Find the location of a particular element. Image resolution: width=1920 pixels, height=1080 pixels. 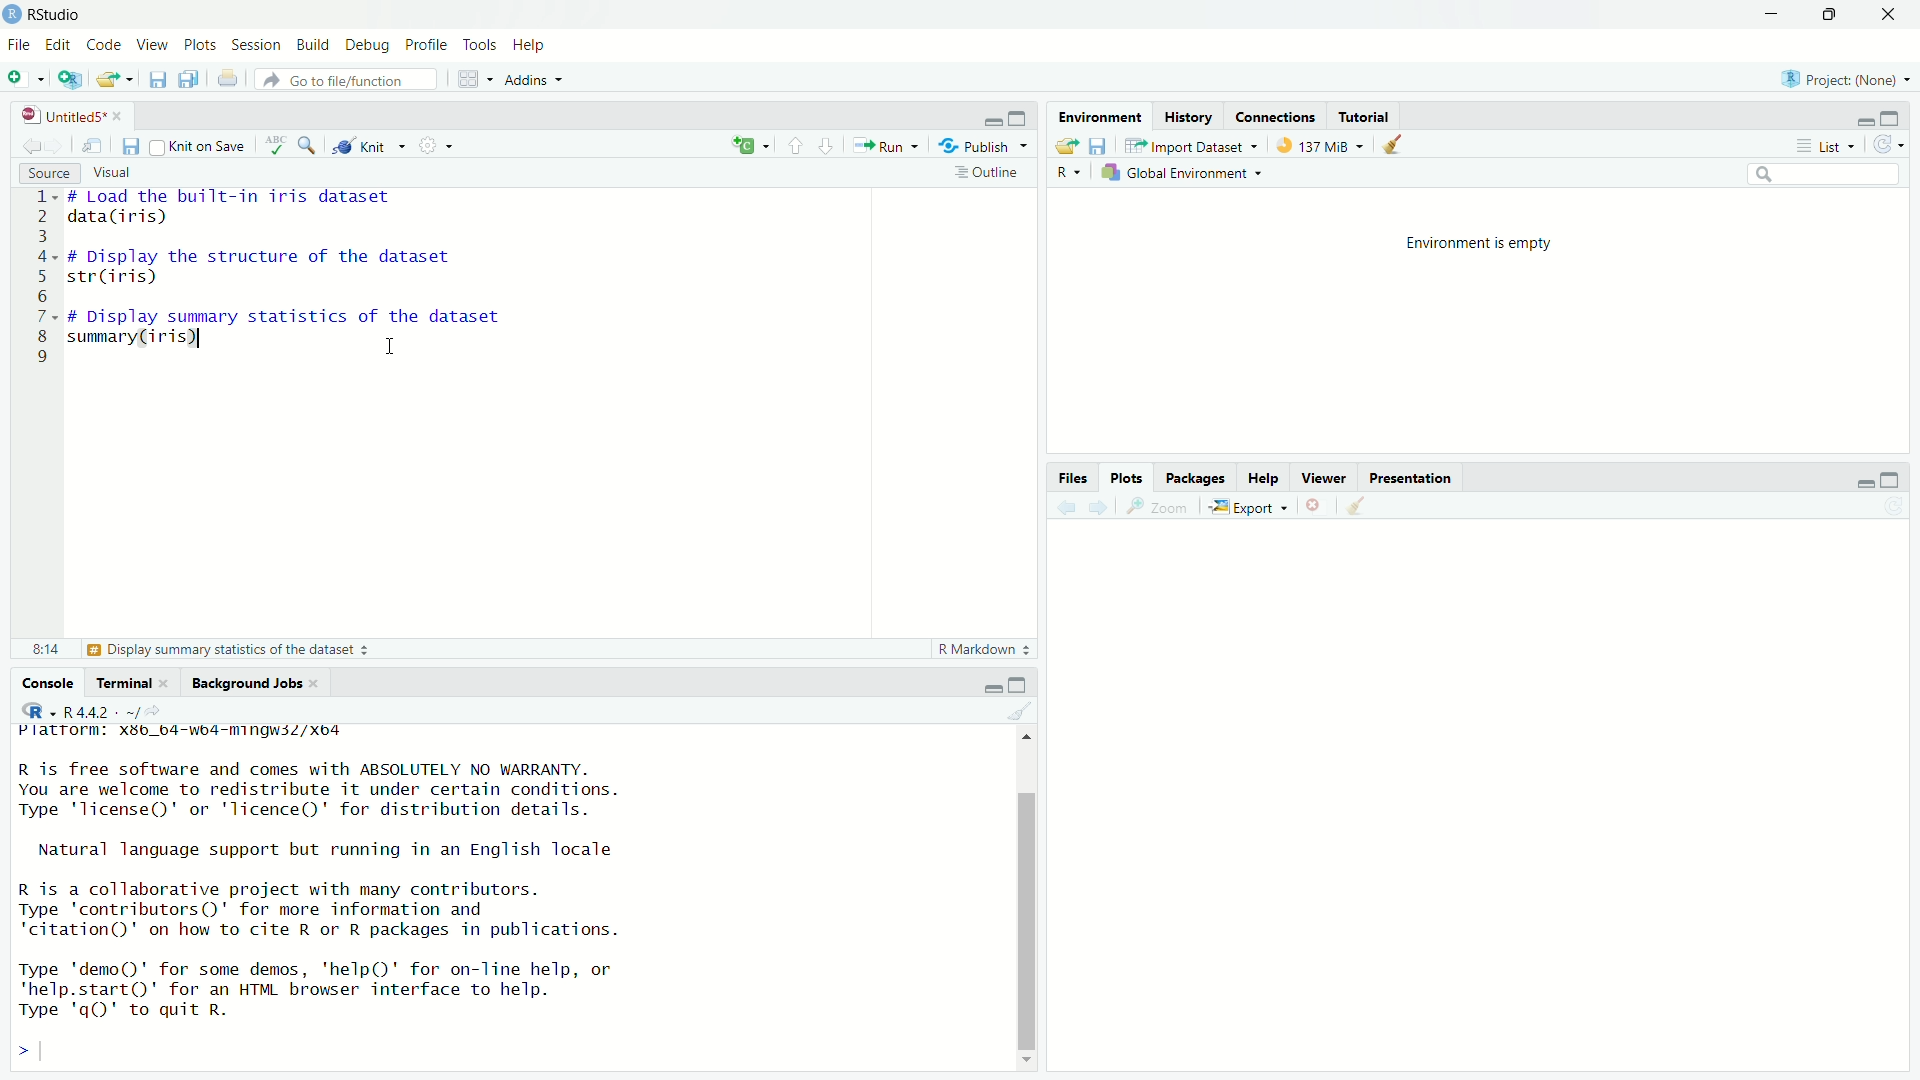

Full height is located at coordinates (1018, 117).